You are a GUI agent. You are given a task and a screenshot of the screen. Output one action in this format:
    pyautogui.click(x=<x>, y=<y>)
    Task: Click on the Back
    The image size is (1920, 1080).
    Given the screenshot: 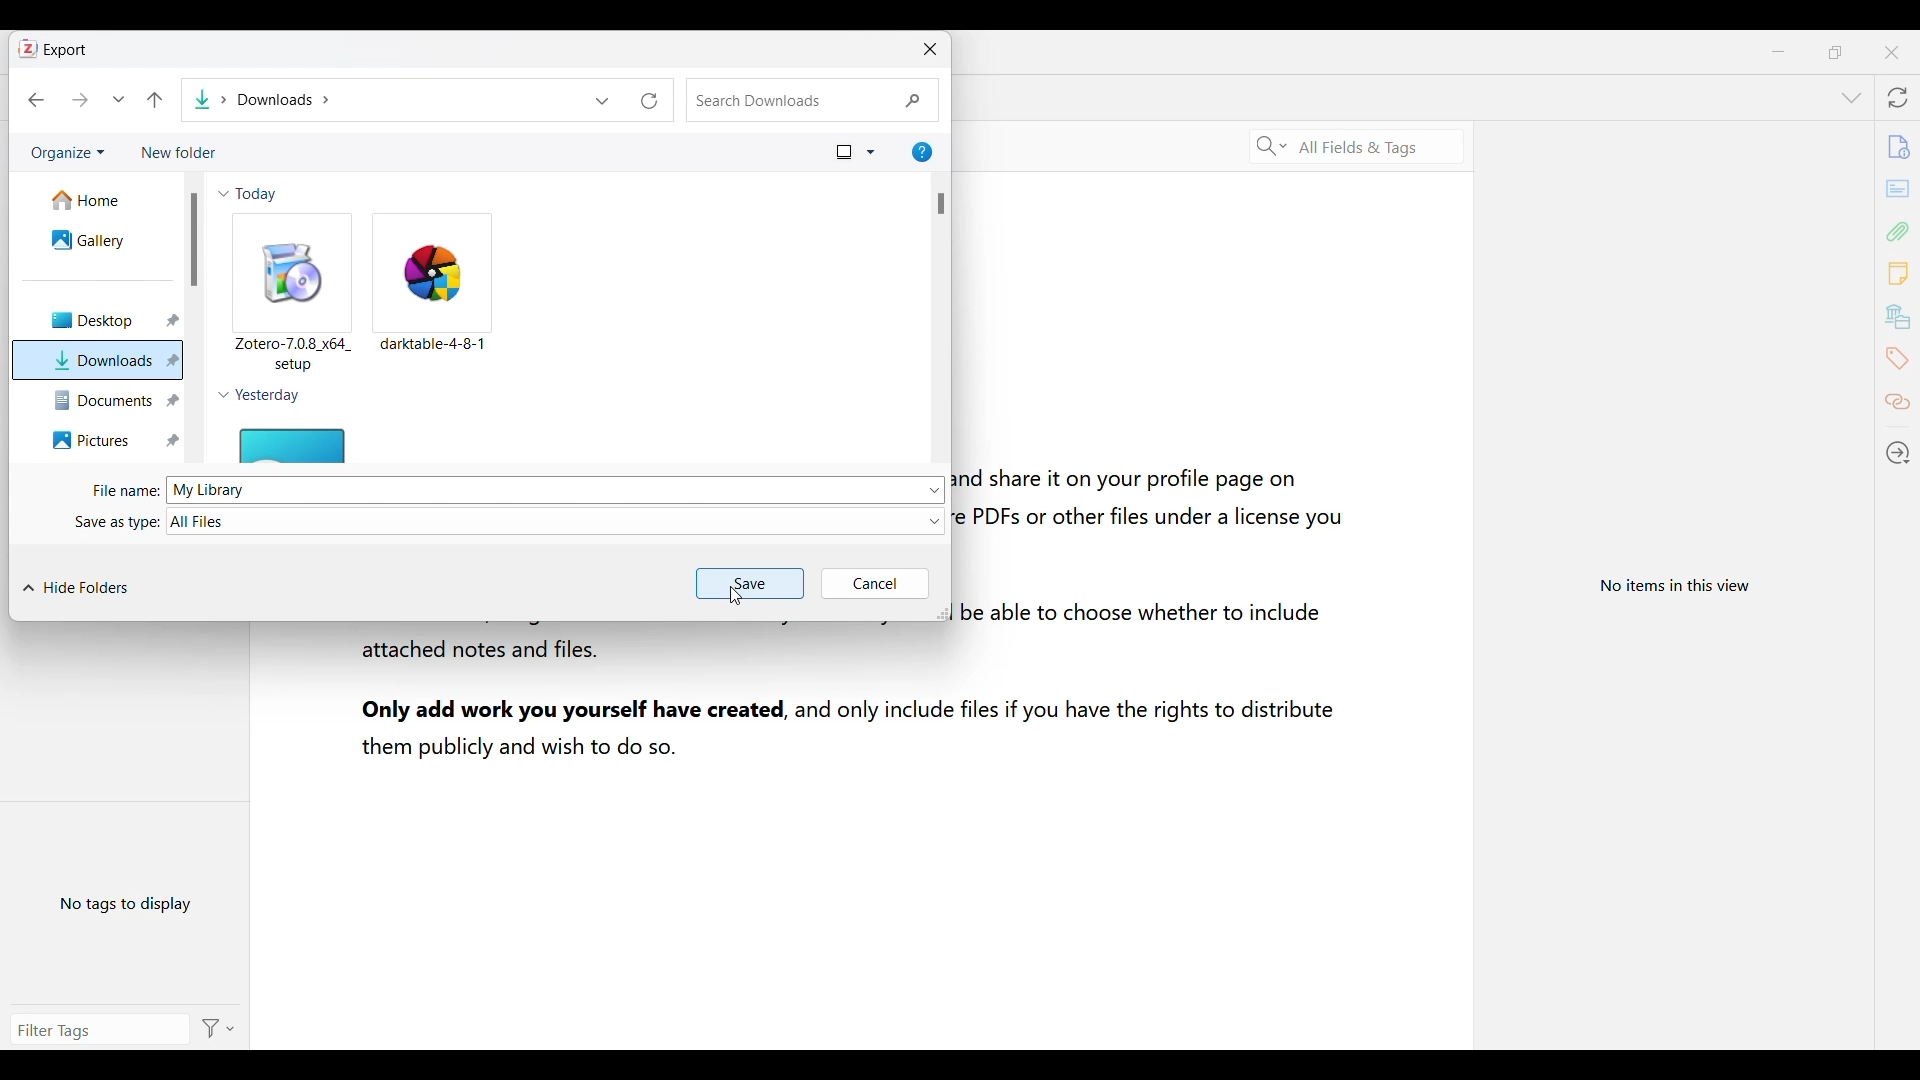 What is the action you would take?
    pyautogui.click(x=157, y=96)
    